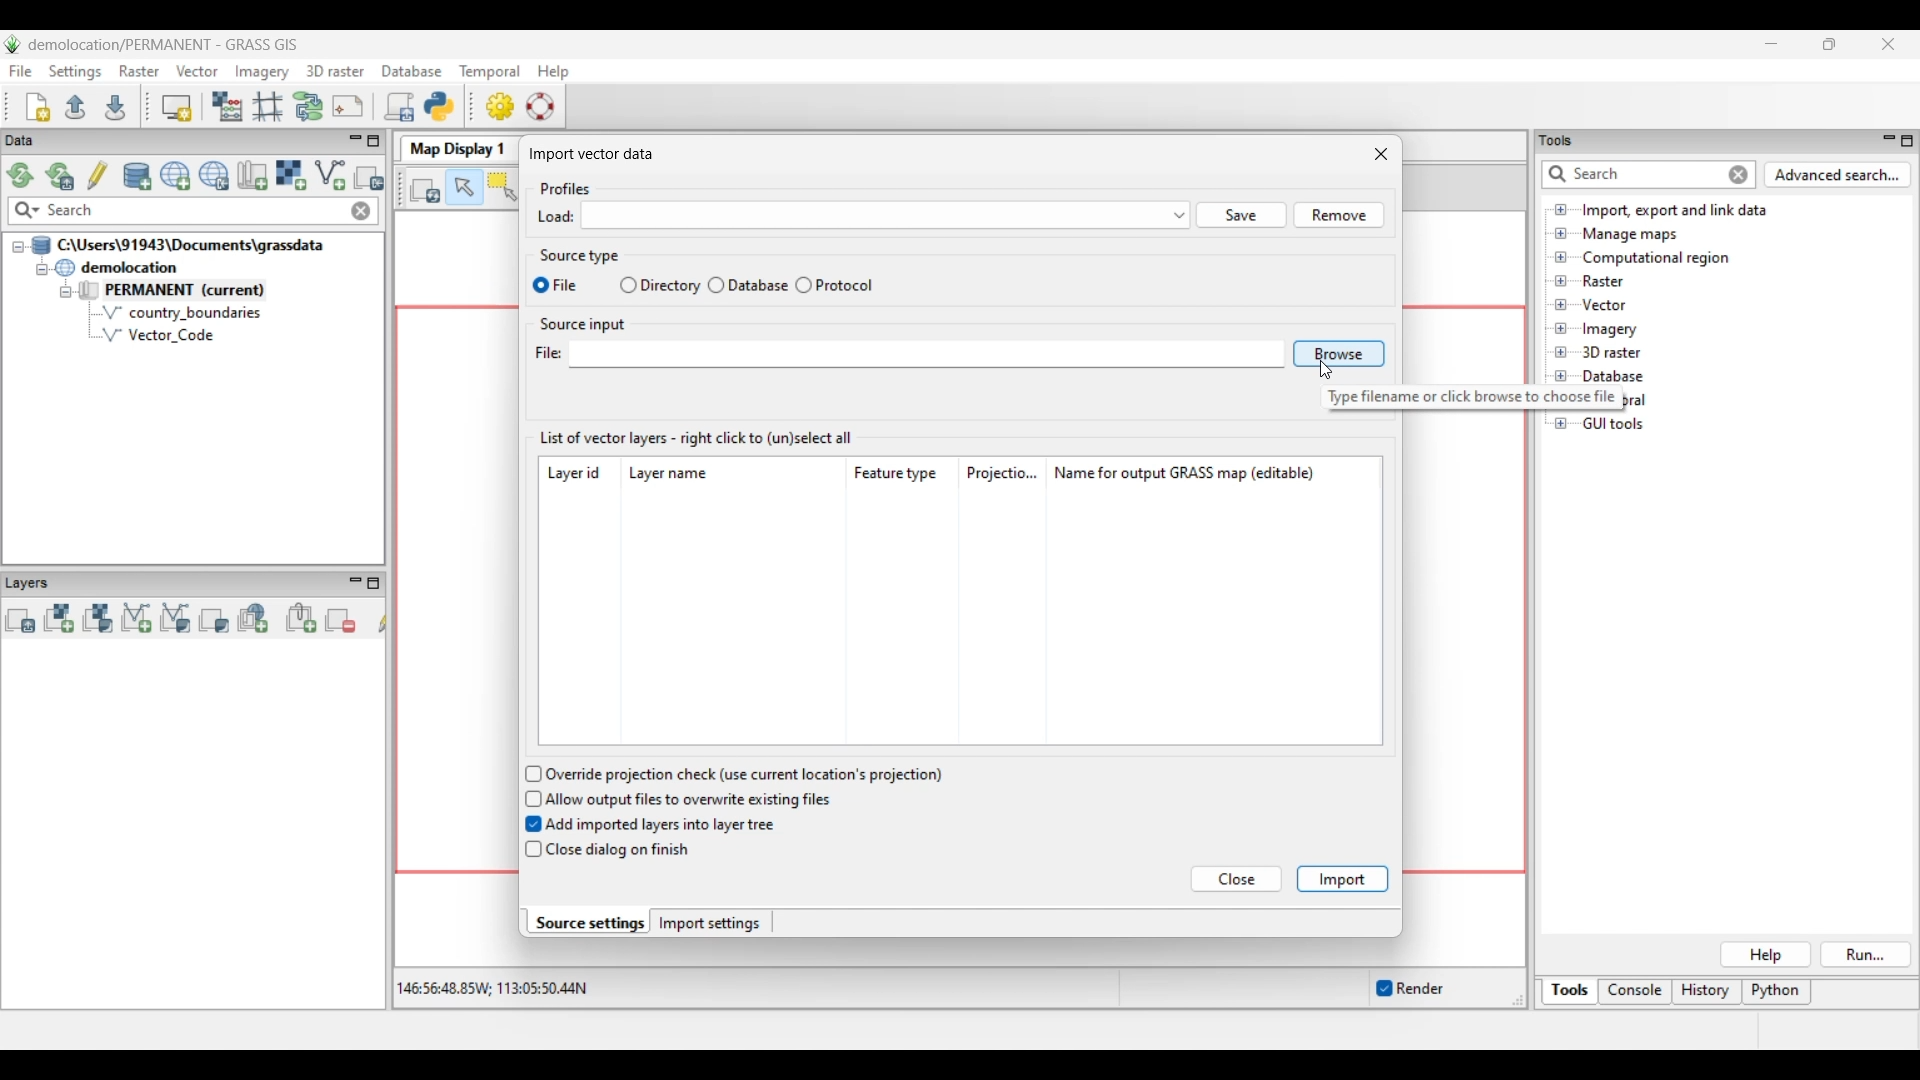 The height and width of the screenshot is (1080, 1920). I want to click on Click to open files under Raster, so click(1561, 280).